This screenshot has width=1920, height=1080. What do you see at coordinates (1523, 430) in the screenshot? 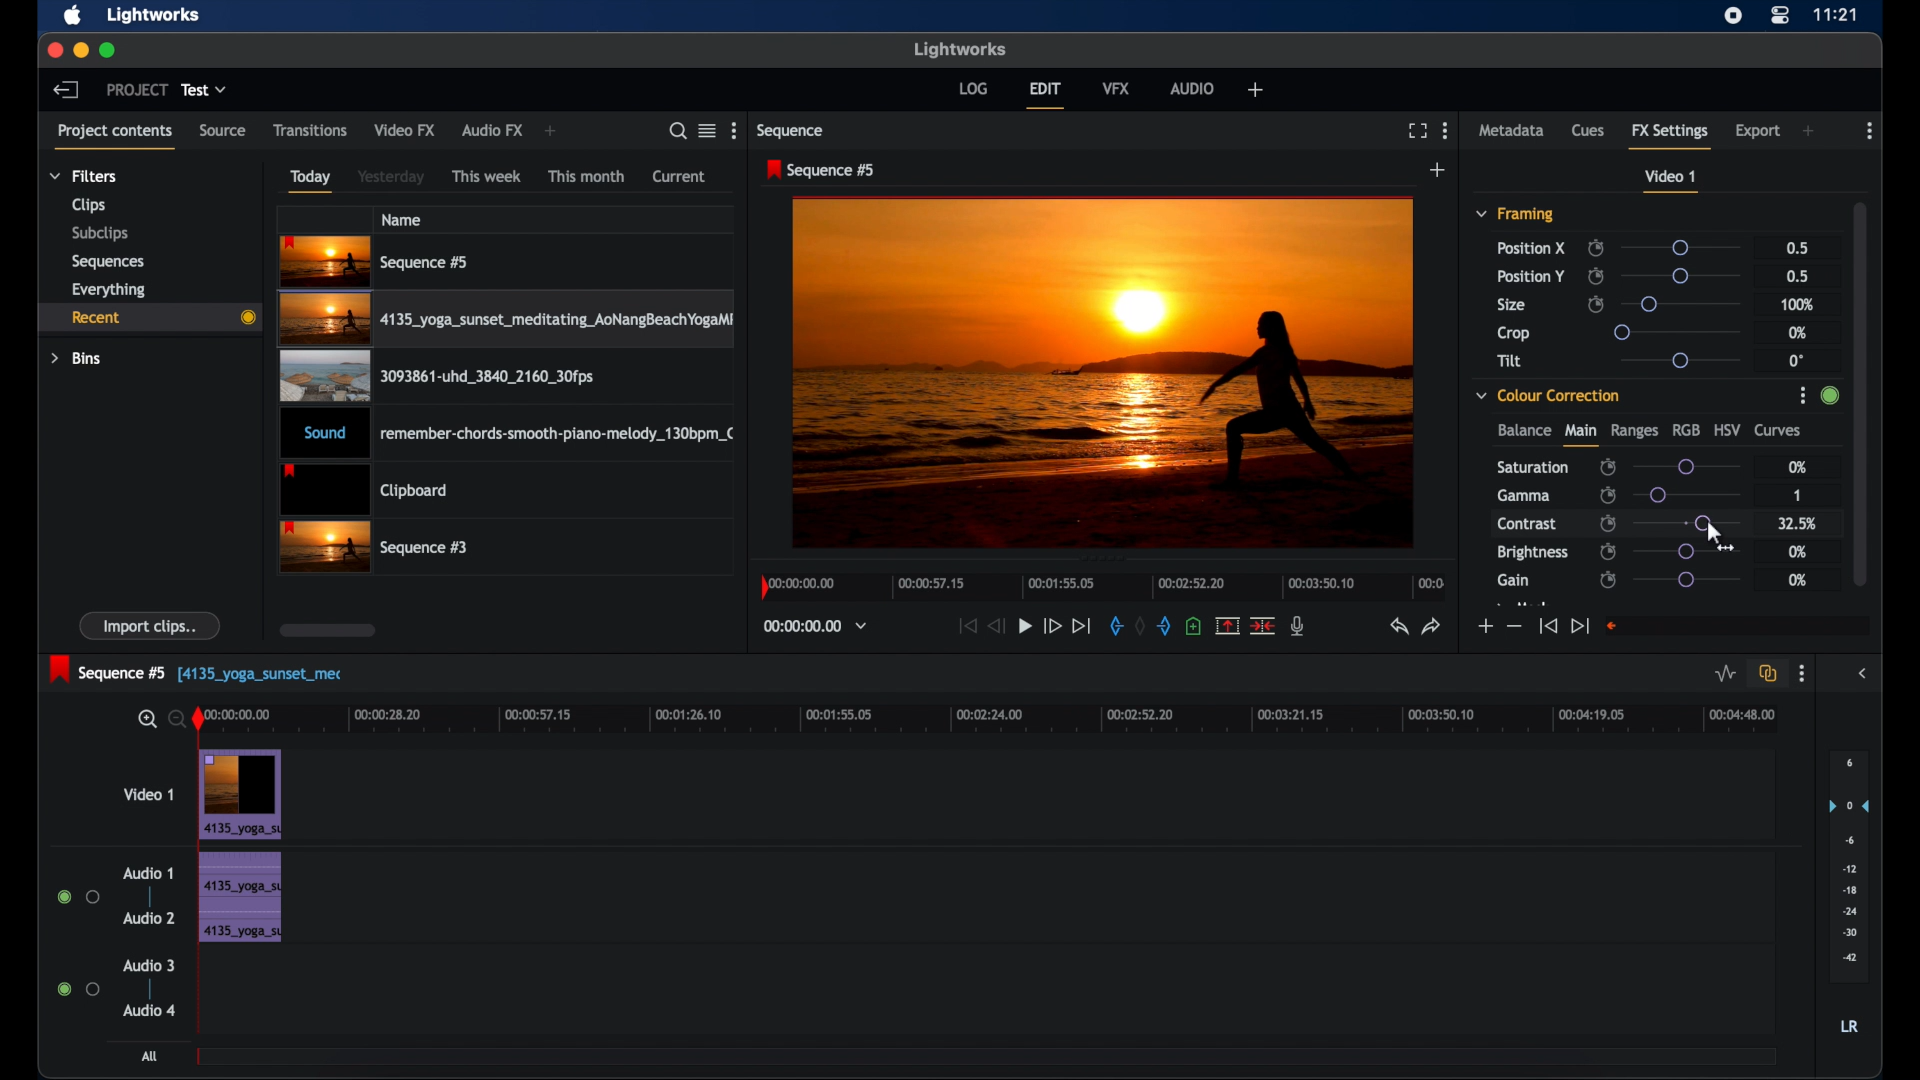
I see `balance` at bounding box center [1523, 430].